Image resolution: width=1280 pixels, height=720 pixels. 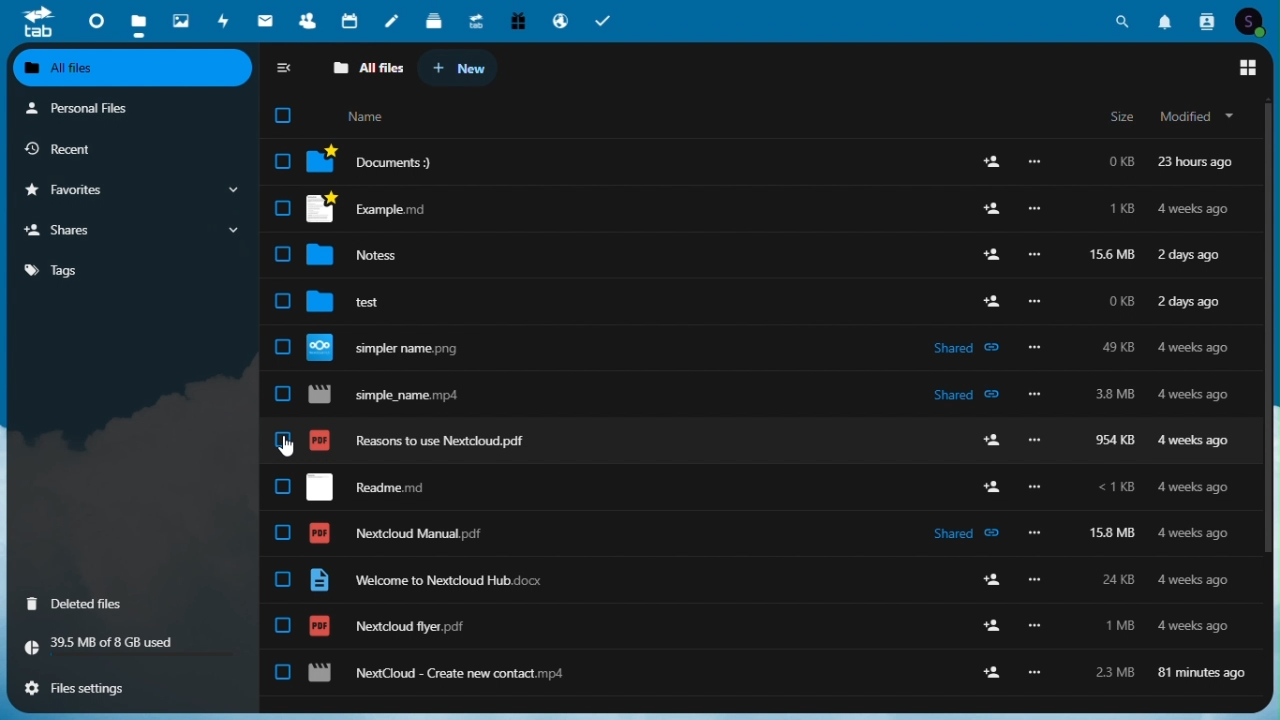 I want to click on nextcloud manual.pdf, so click(x=399, y=534).